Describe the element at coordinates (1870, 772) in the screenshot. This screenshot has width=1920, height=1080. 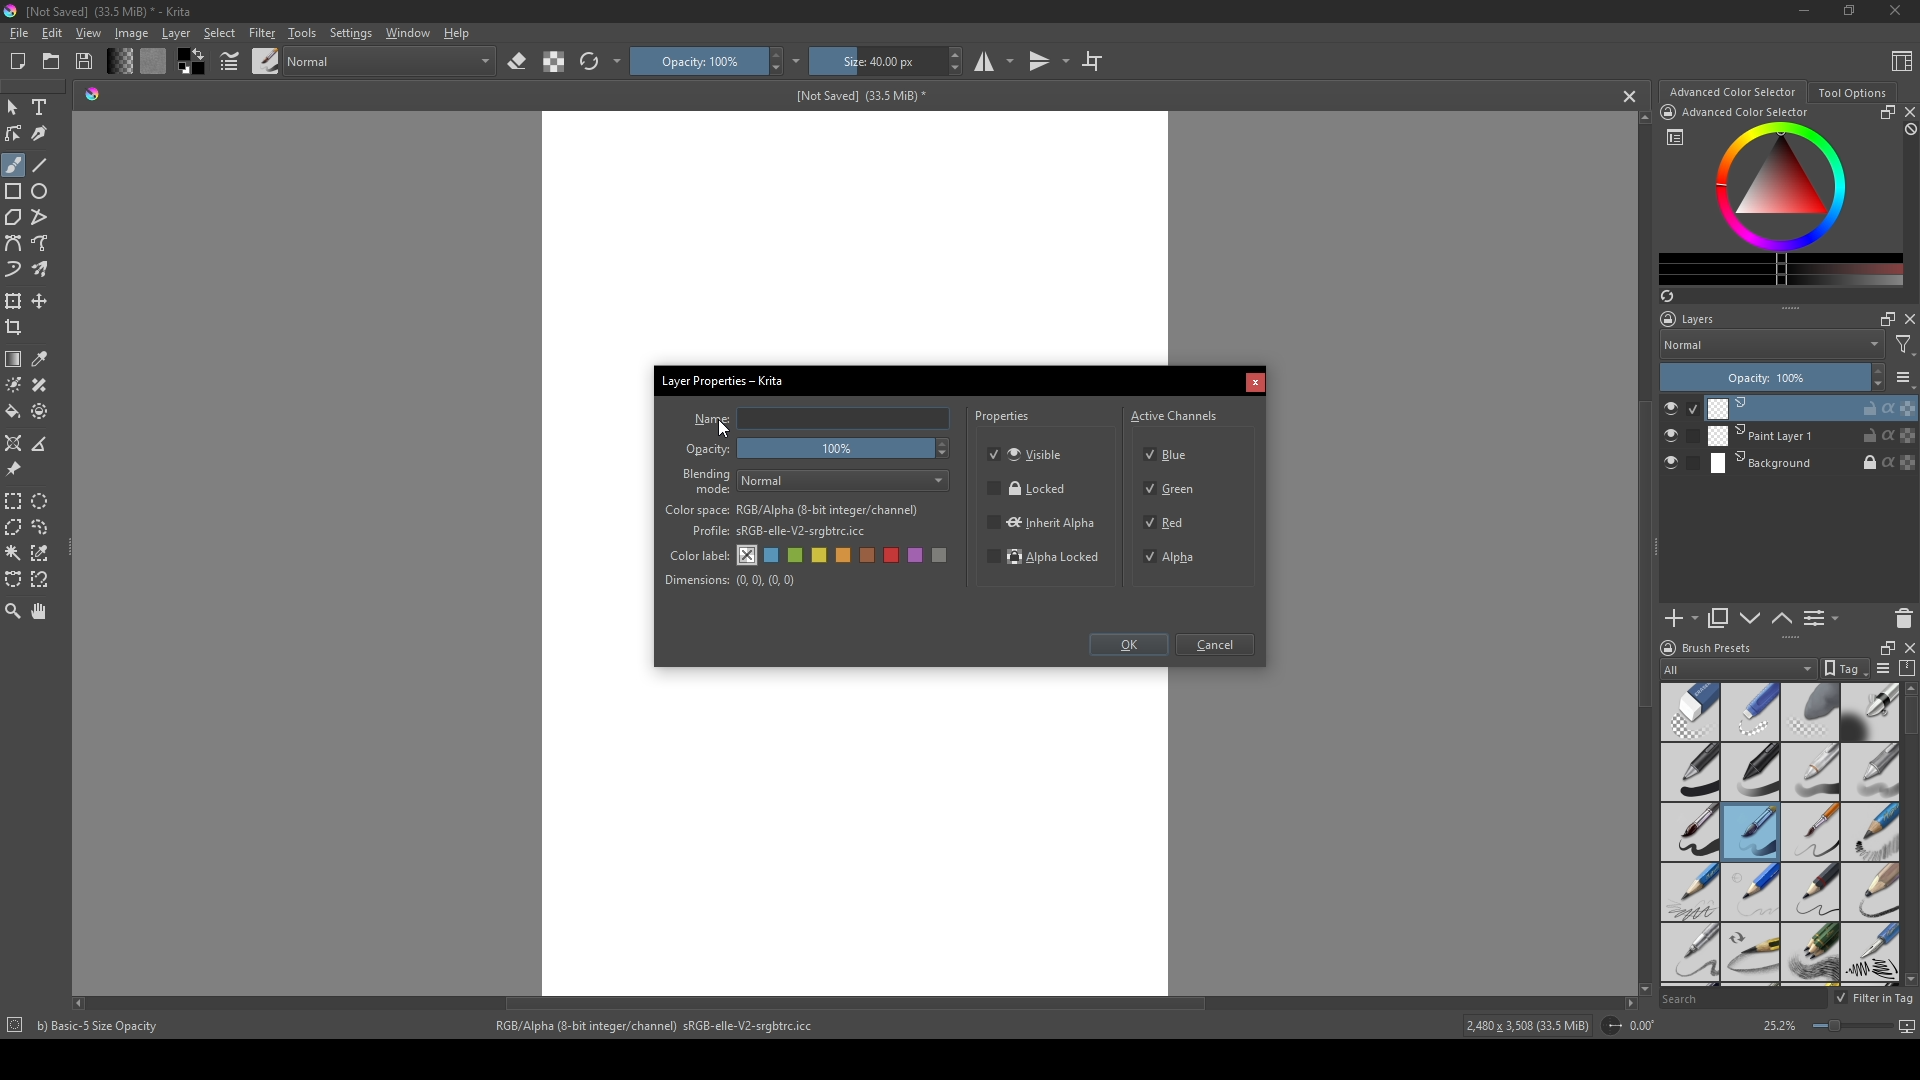
I see `grey pen` at that location.